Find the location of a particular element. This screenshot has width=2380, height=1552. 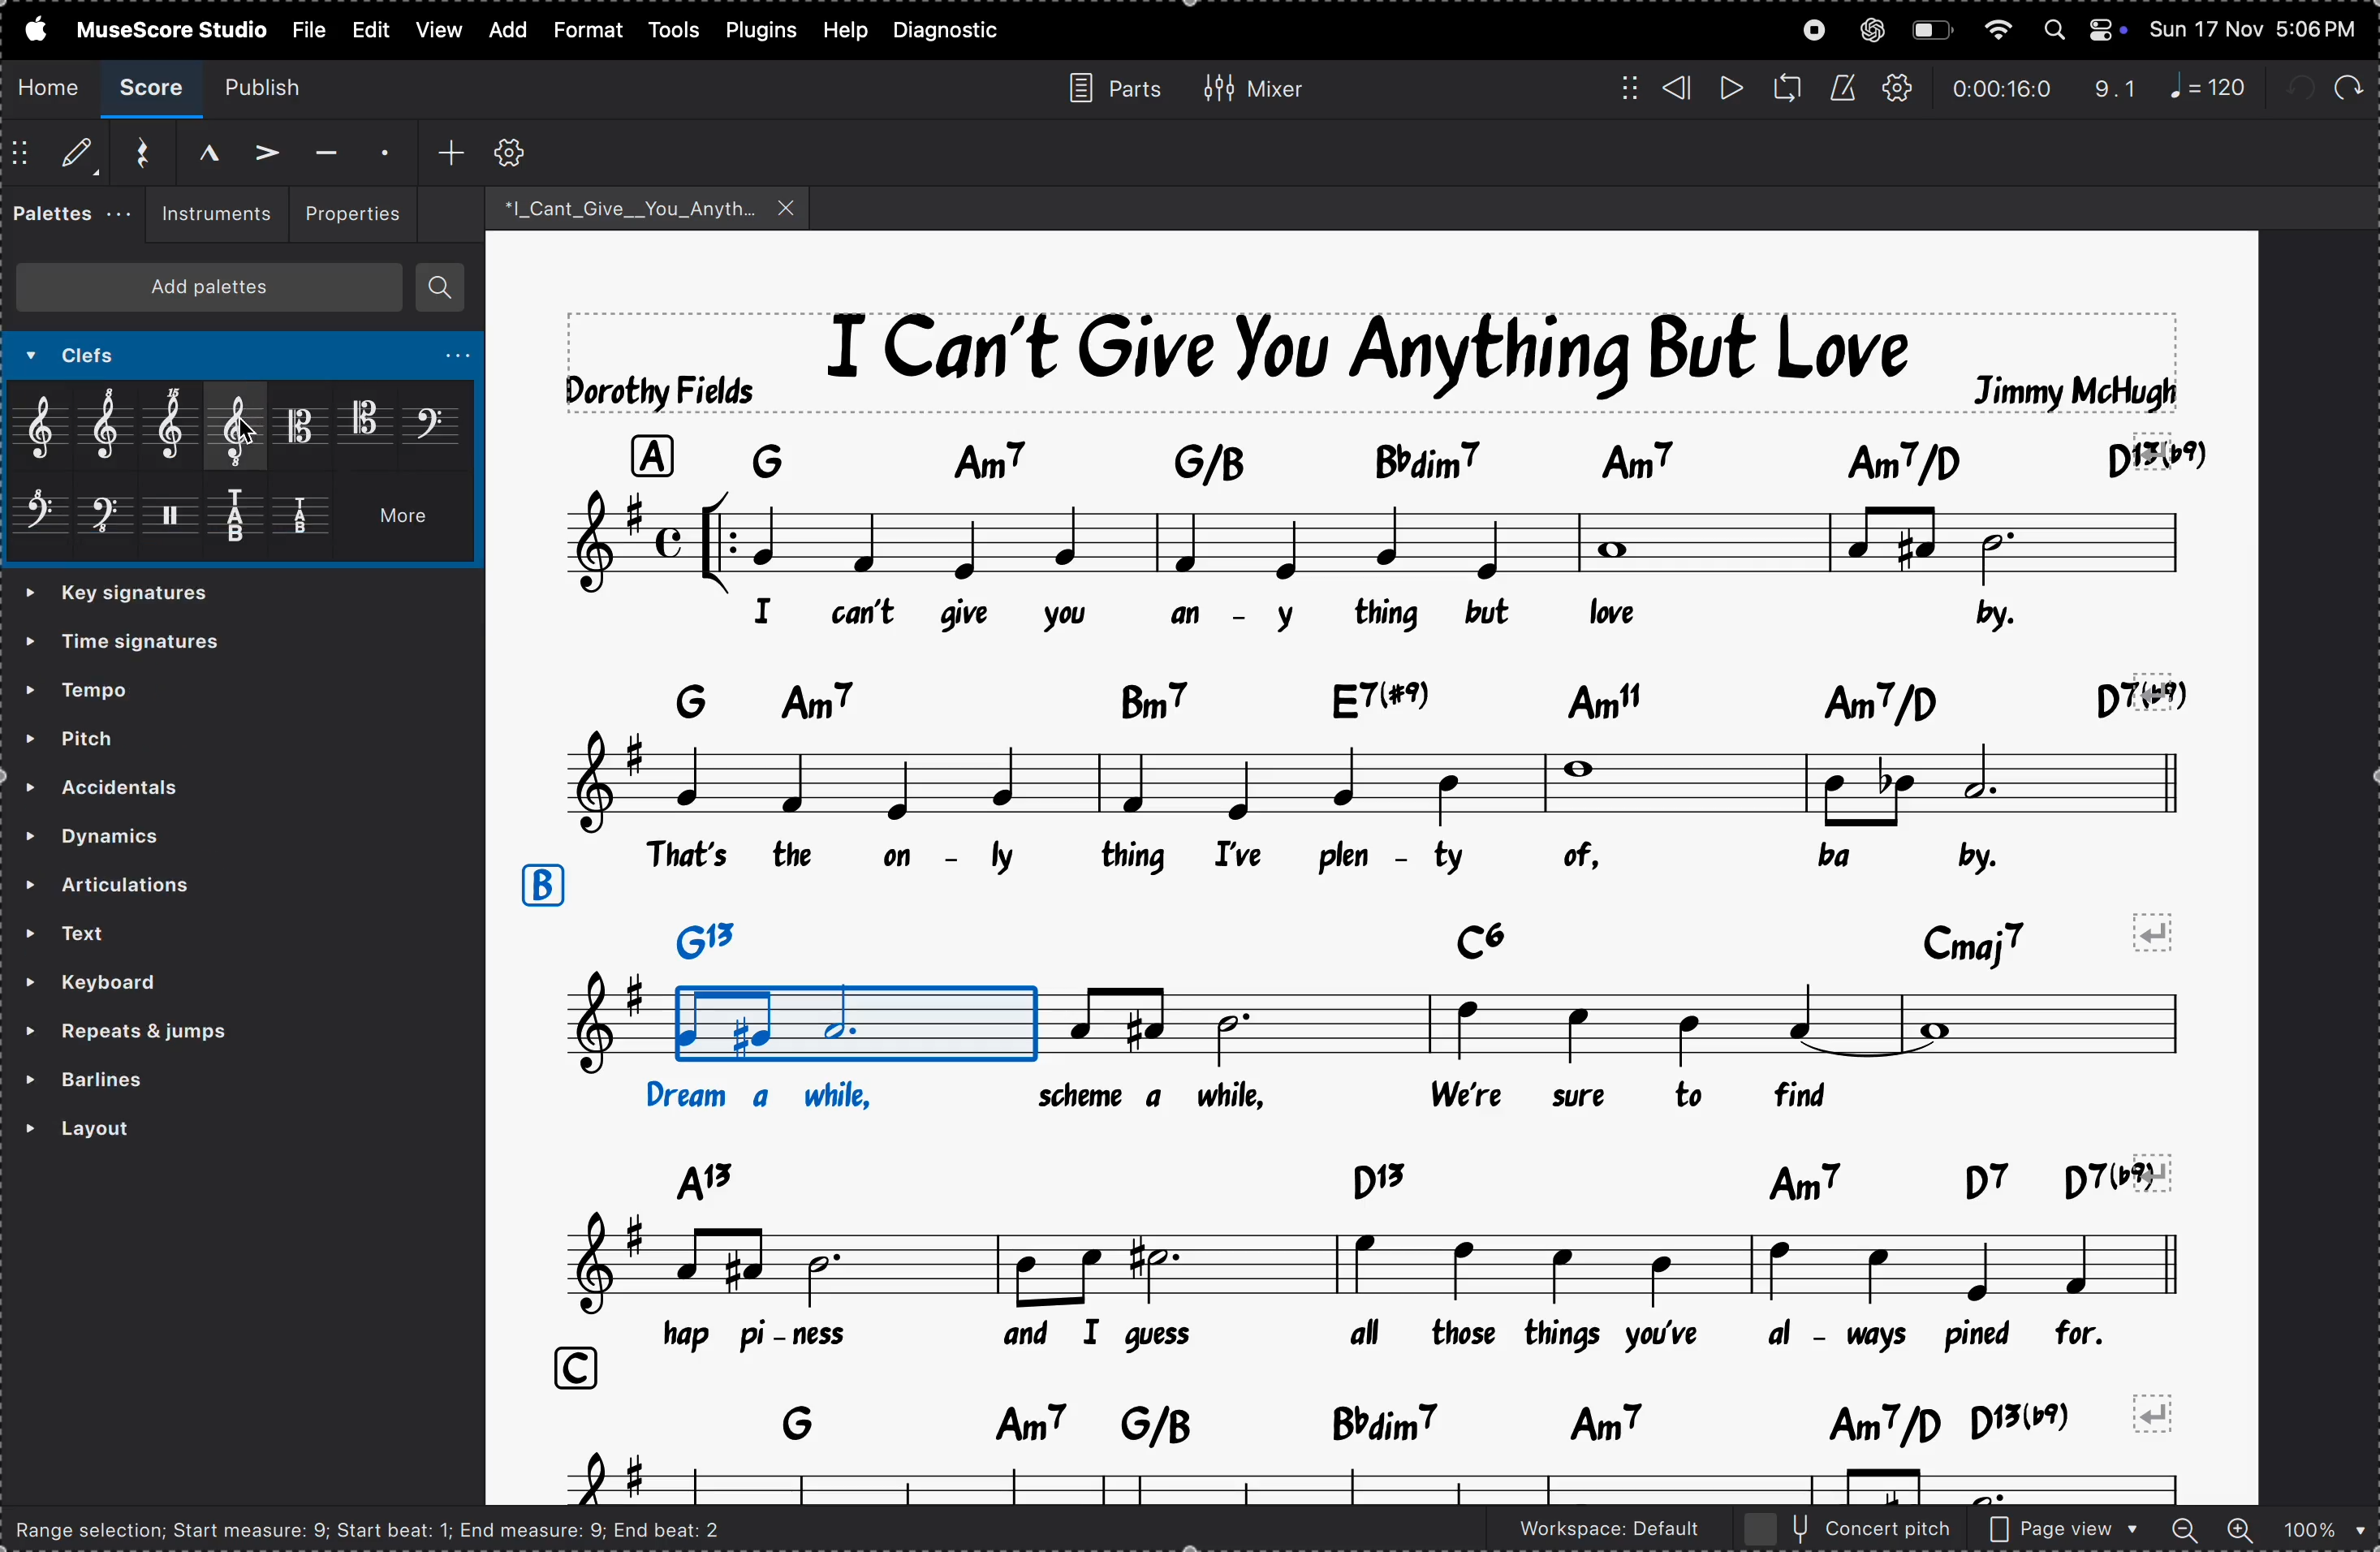

note is located at coordinates (2217, 86).